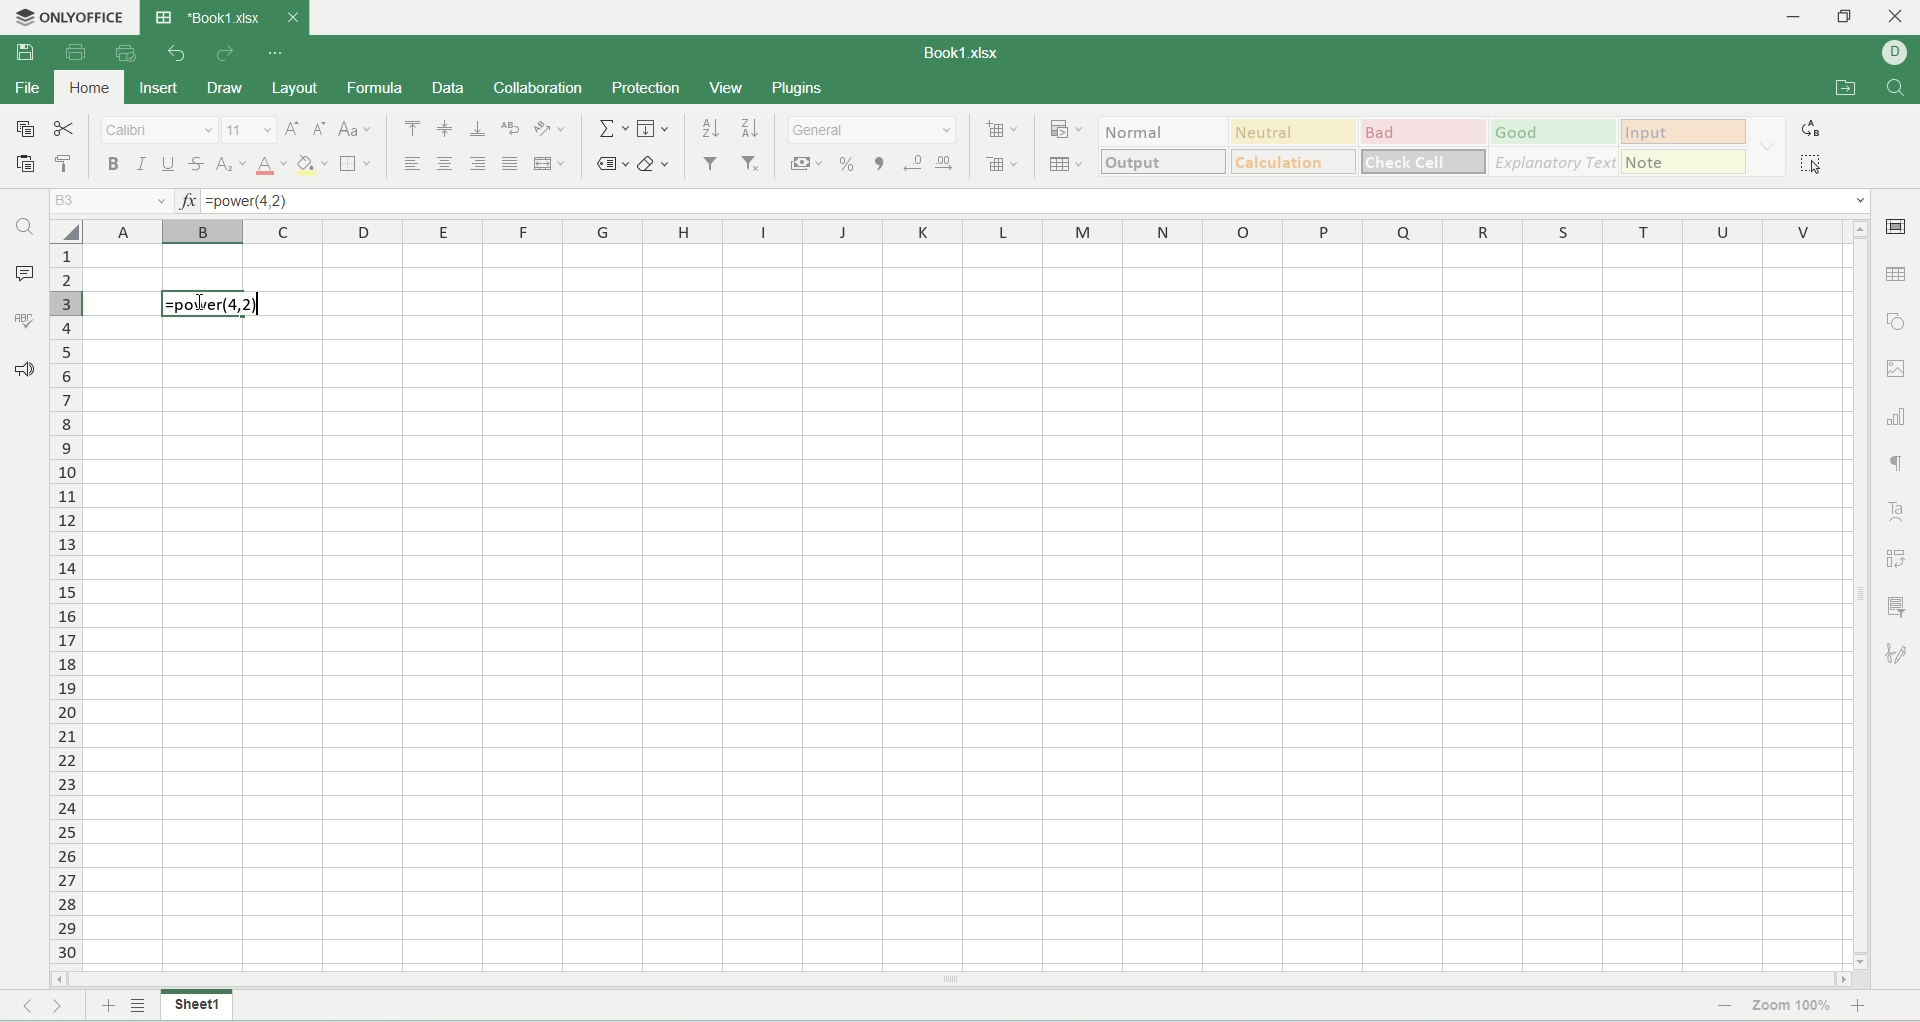  What do you see at coordinates (165, 165) in the screenshot?
I see `underline` at bounding box center [165, 165].